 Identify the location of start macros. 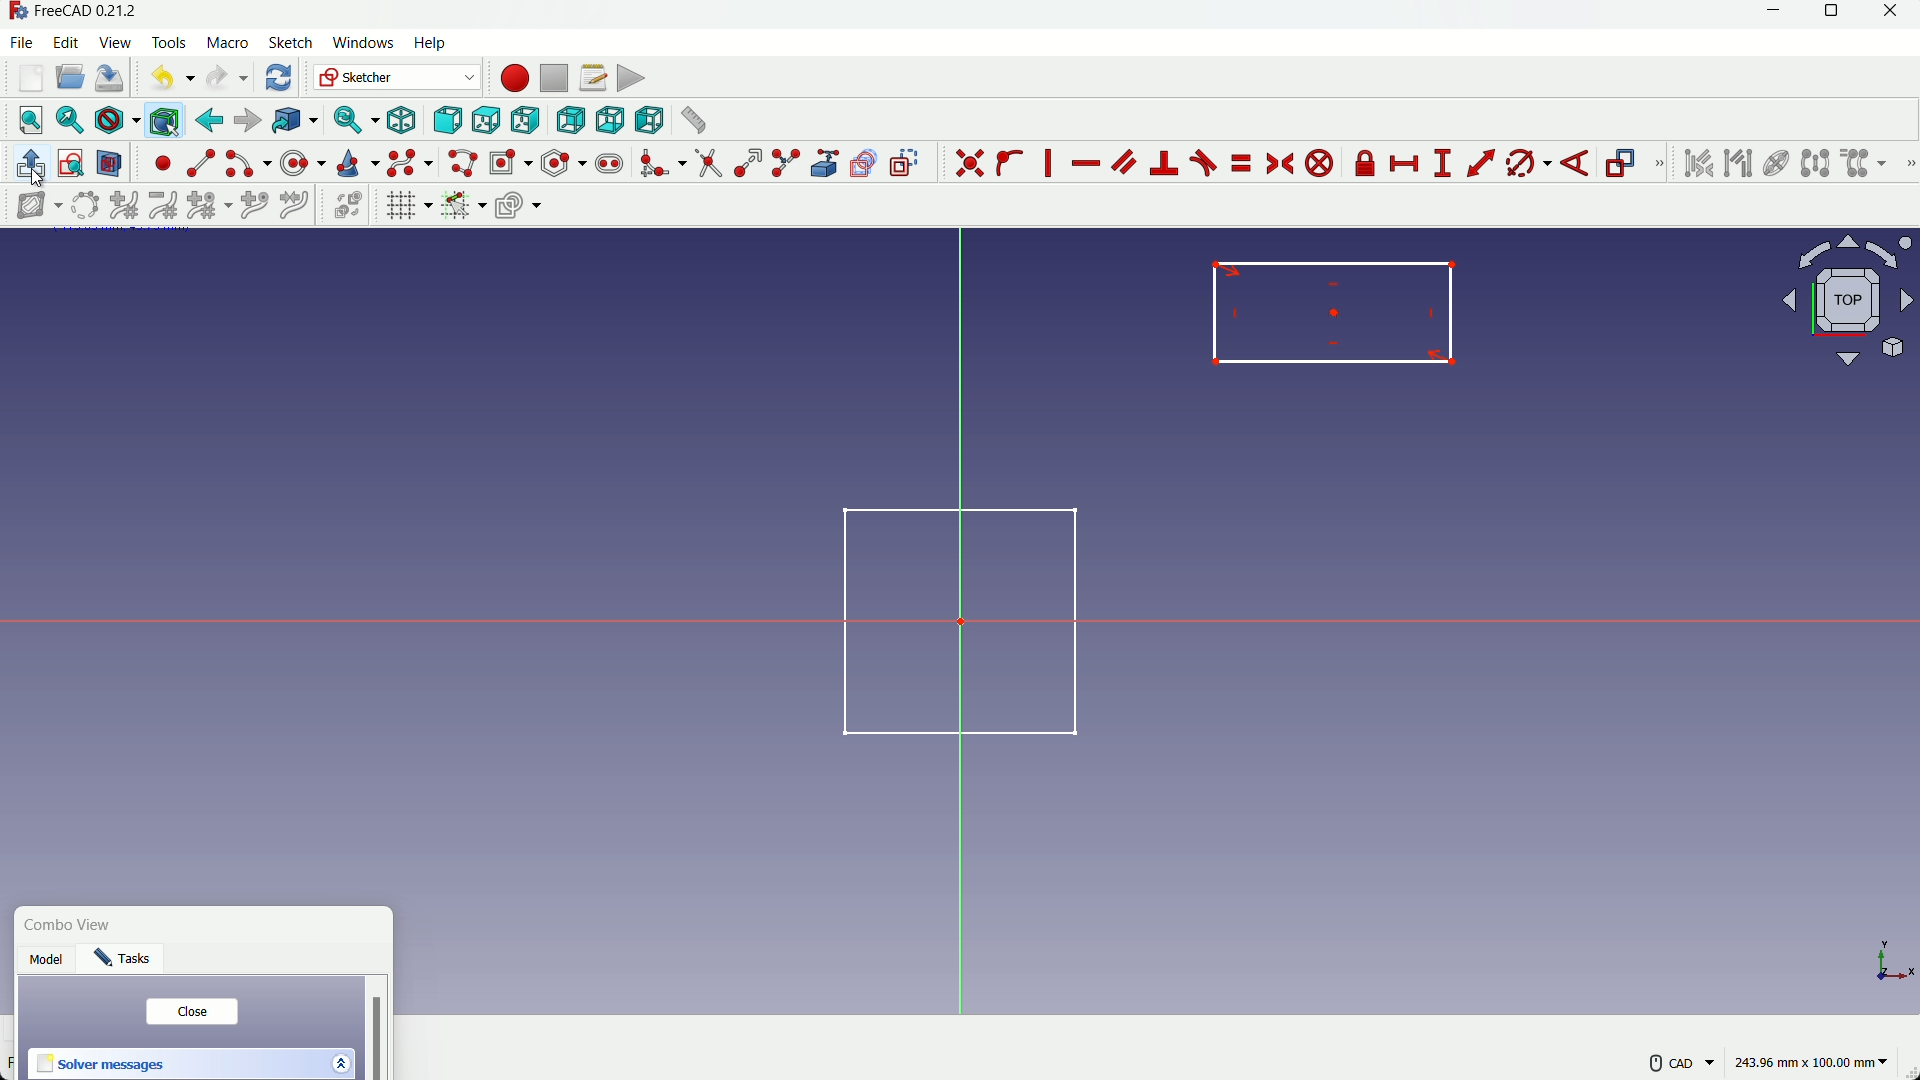
(513, 78).